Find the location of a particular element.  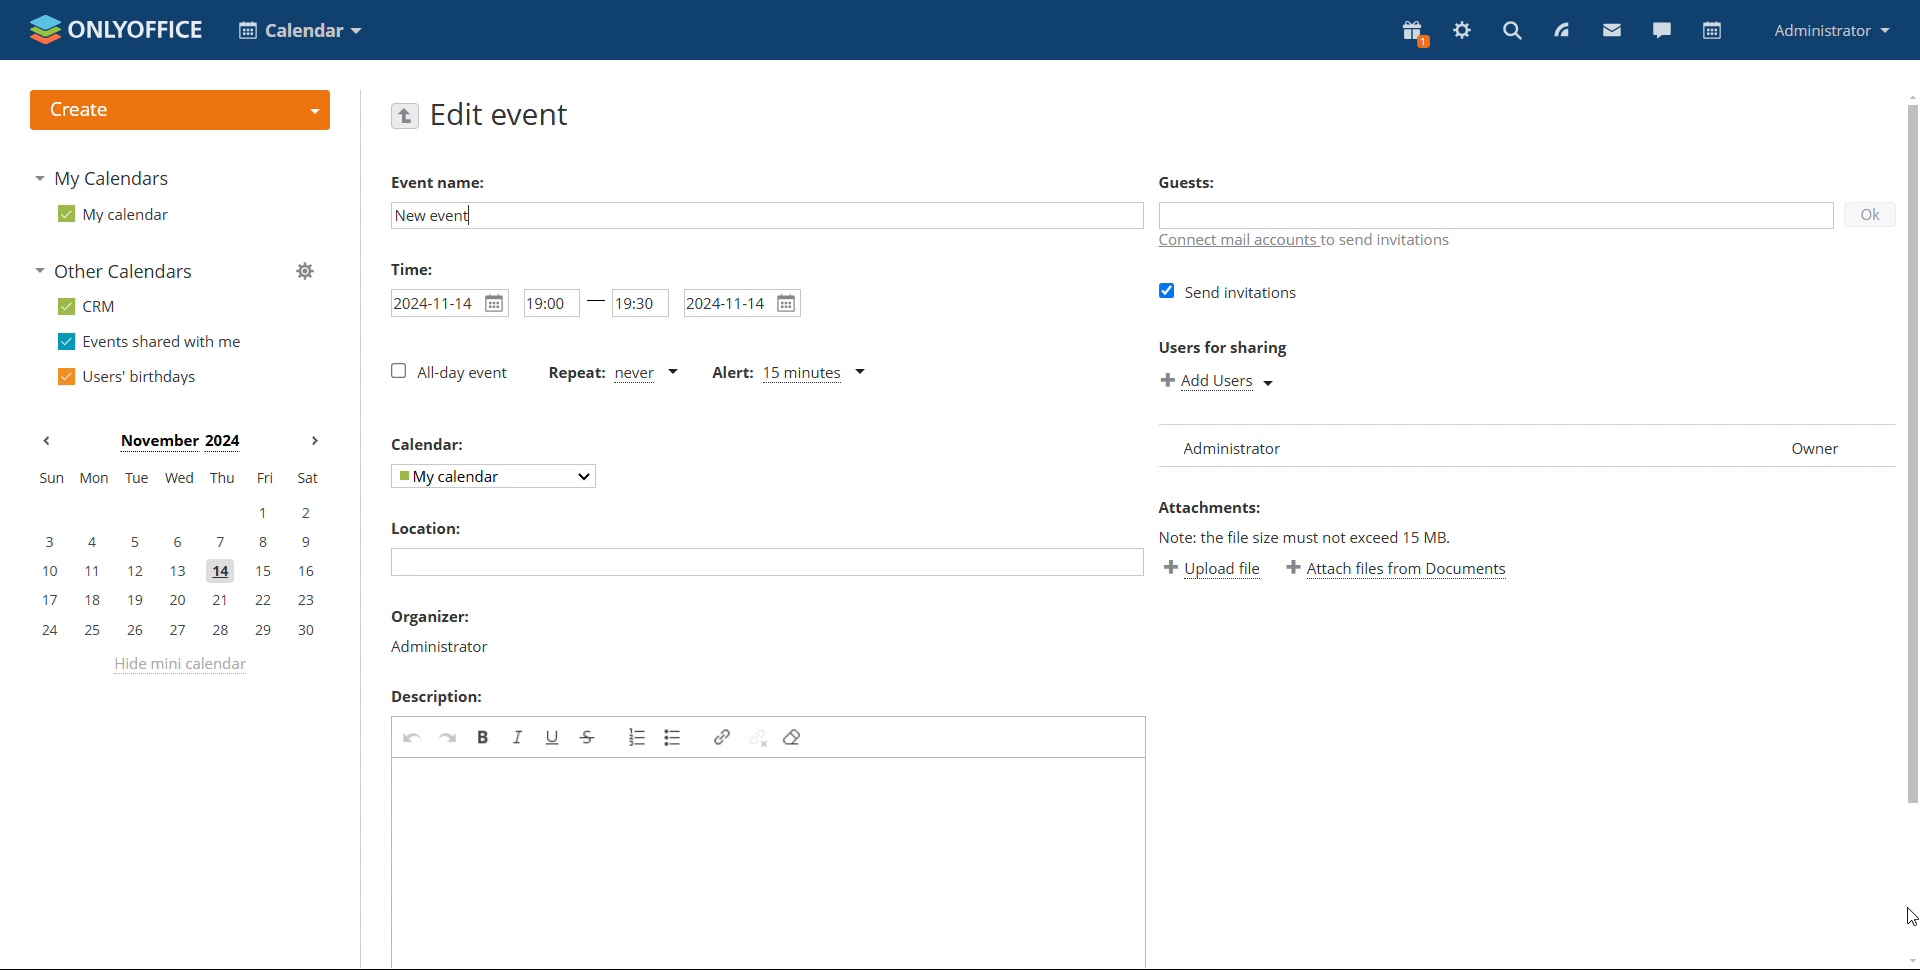

hide mini calendar is located at coordinates (177, 664).